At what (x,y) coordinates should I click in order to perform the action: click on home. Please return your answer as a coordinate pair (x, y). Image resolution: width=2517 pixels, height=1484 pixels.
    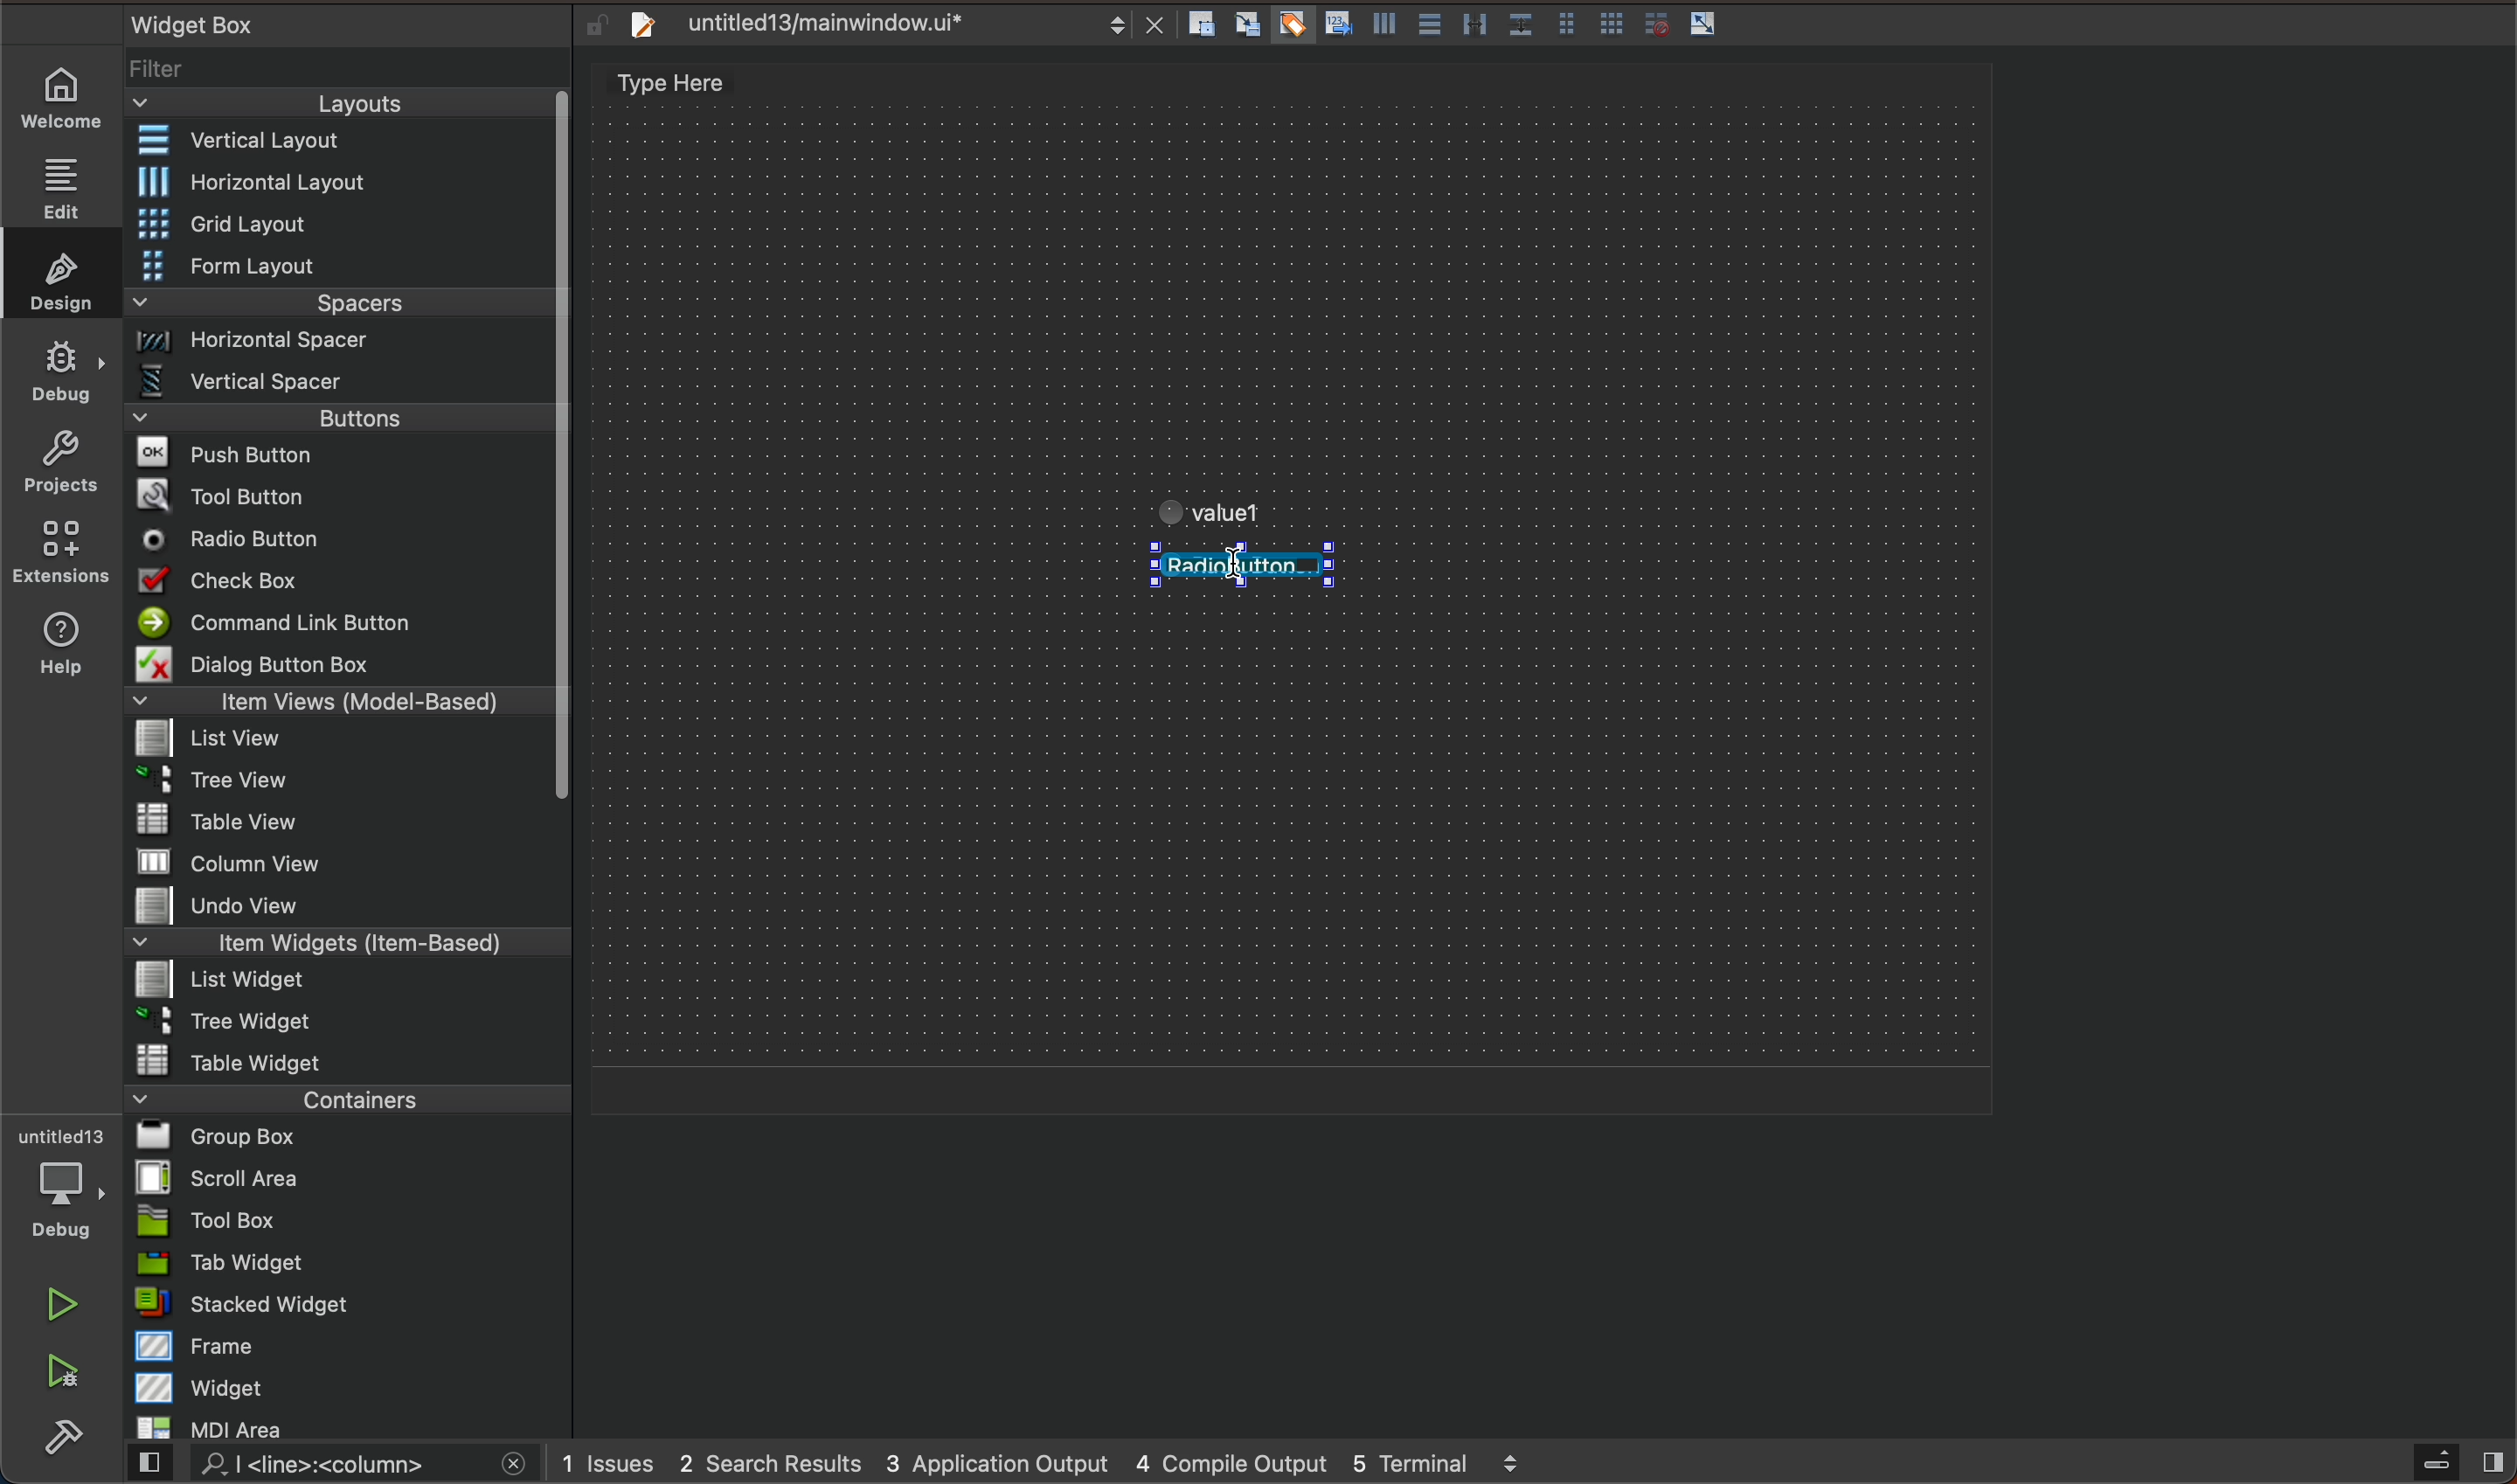
    Looking at the image, I should click on (71, 98).